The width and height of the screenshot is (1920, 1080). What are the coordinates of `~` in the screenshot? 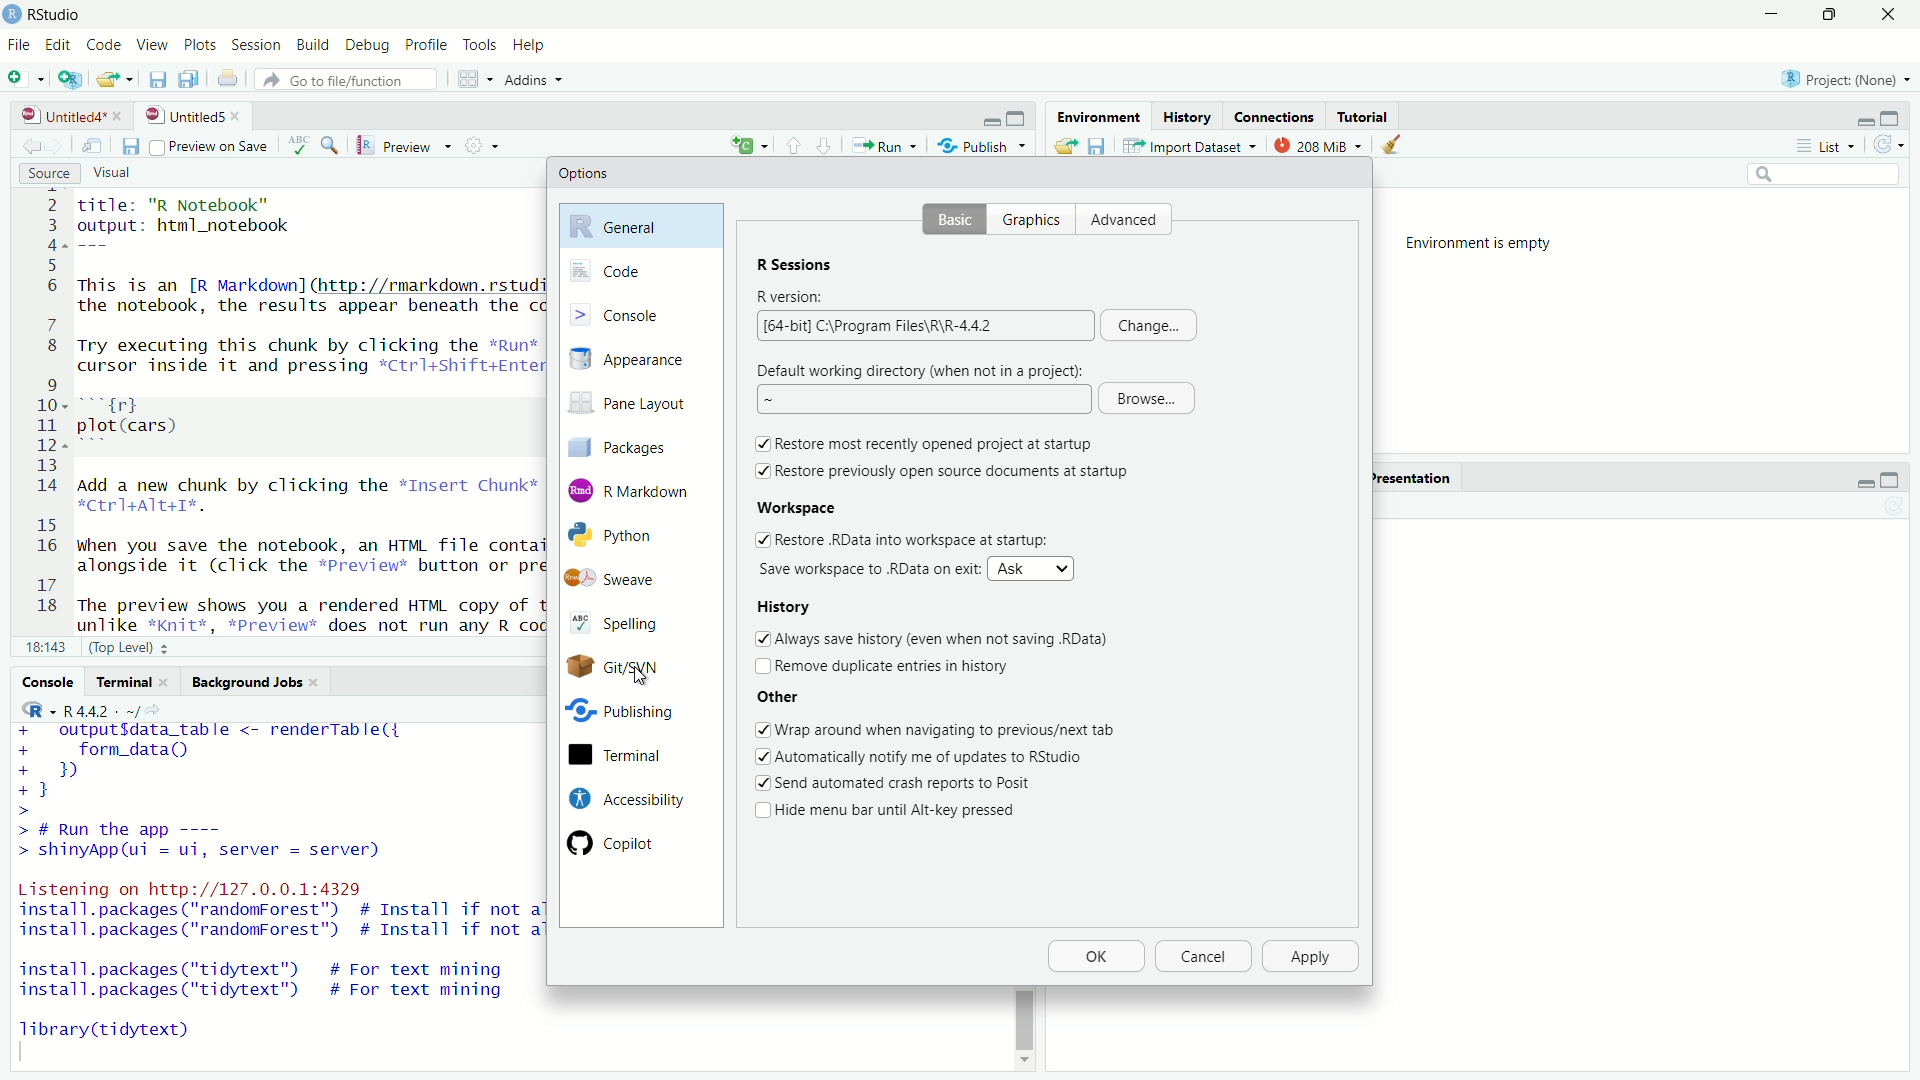 It's located at (921, 400).